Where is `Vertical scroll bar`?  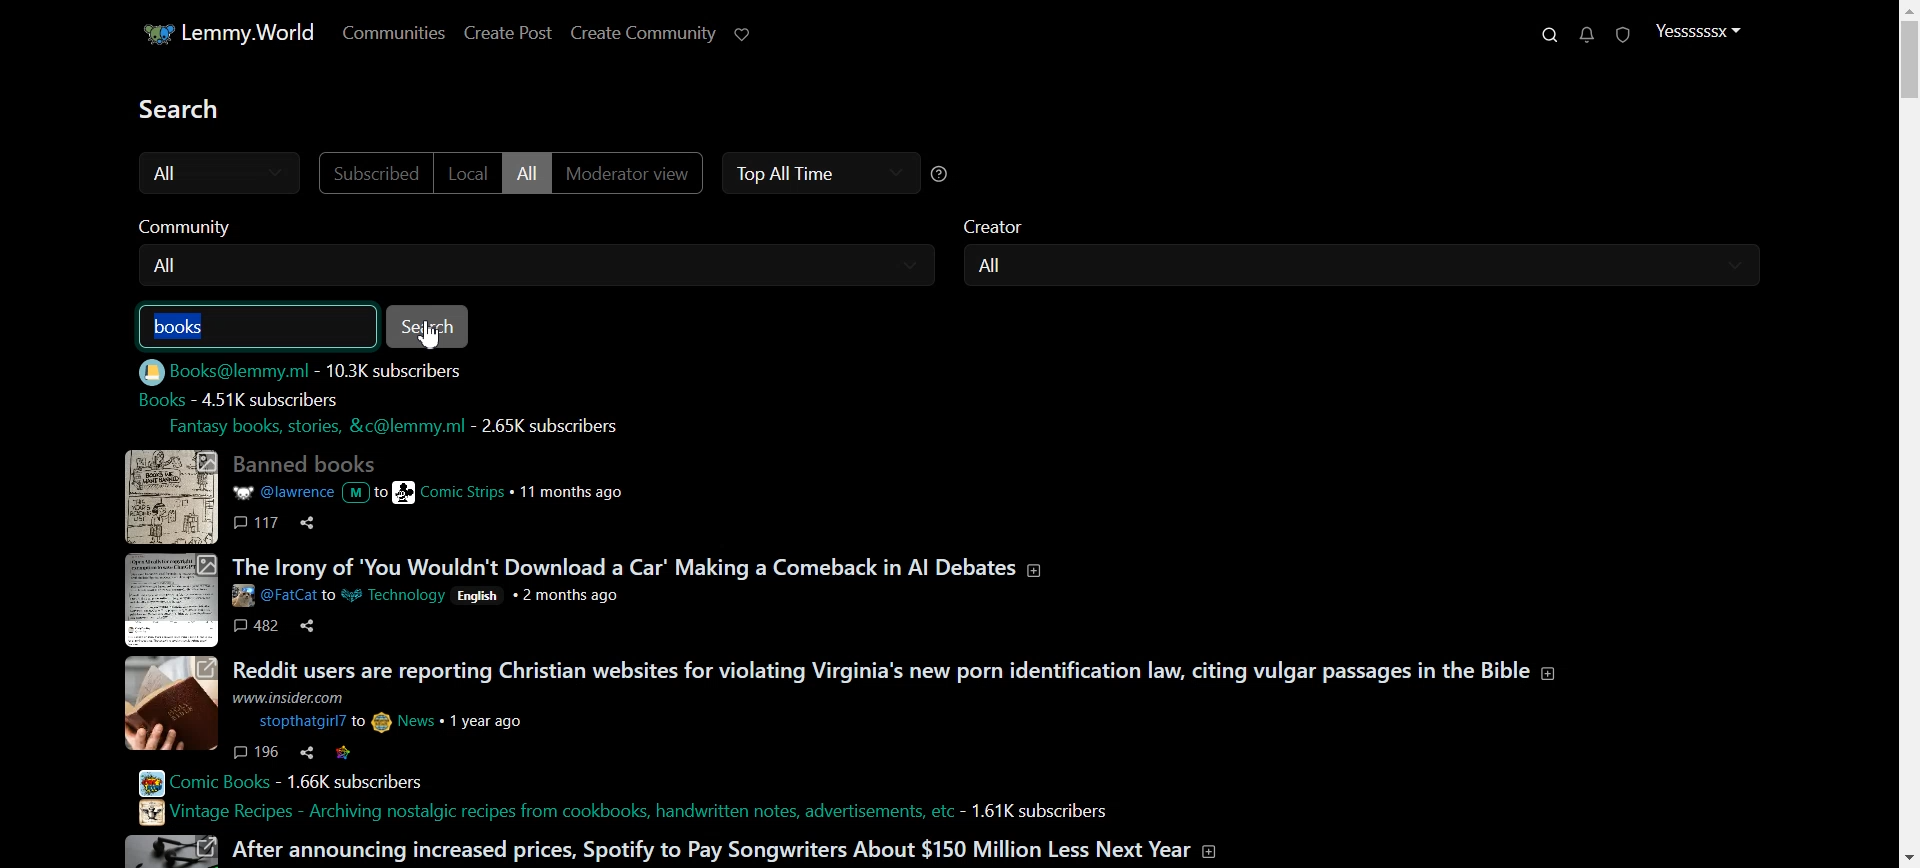 Vertical scroll bar is located at coordinates (1908, 434).